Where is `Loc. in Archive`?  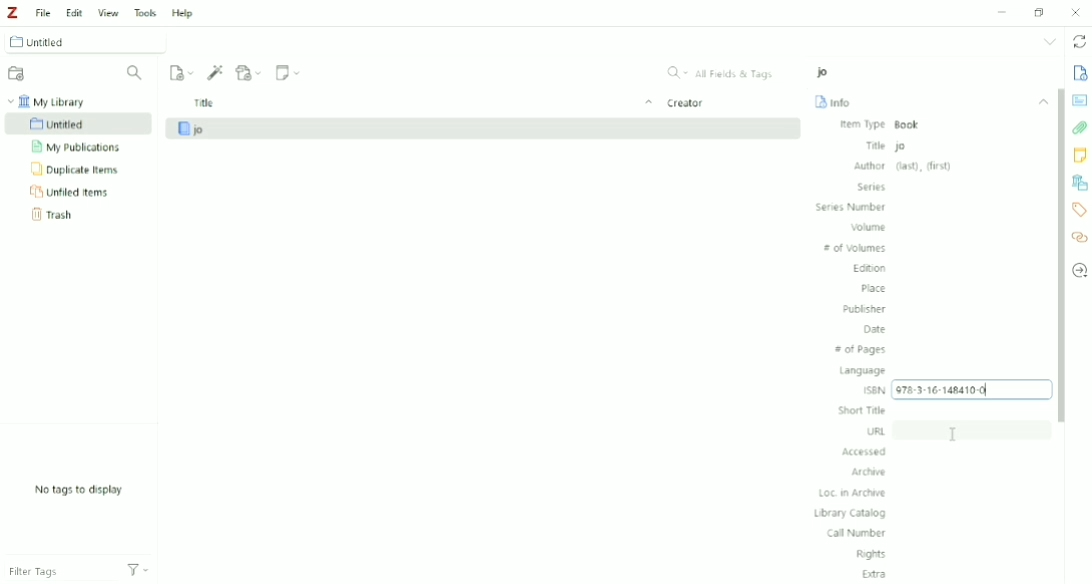 Loc. in Archive is located at coordinates (853, 494).